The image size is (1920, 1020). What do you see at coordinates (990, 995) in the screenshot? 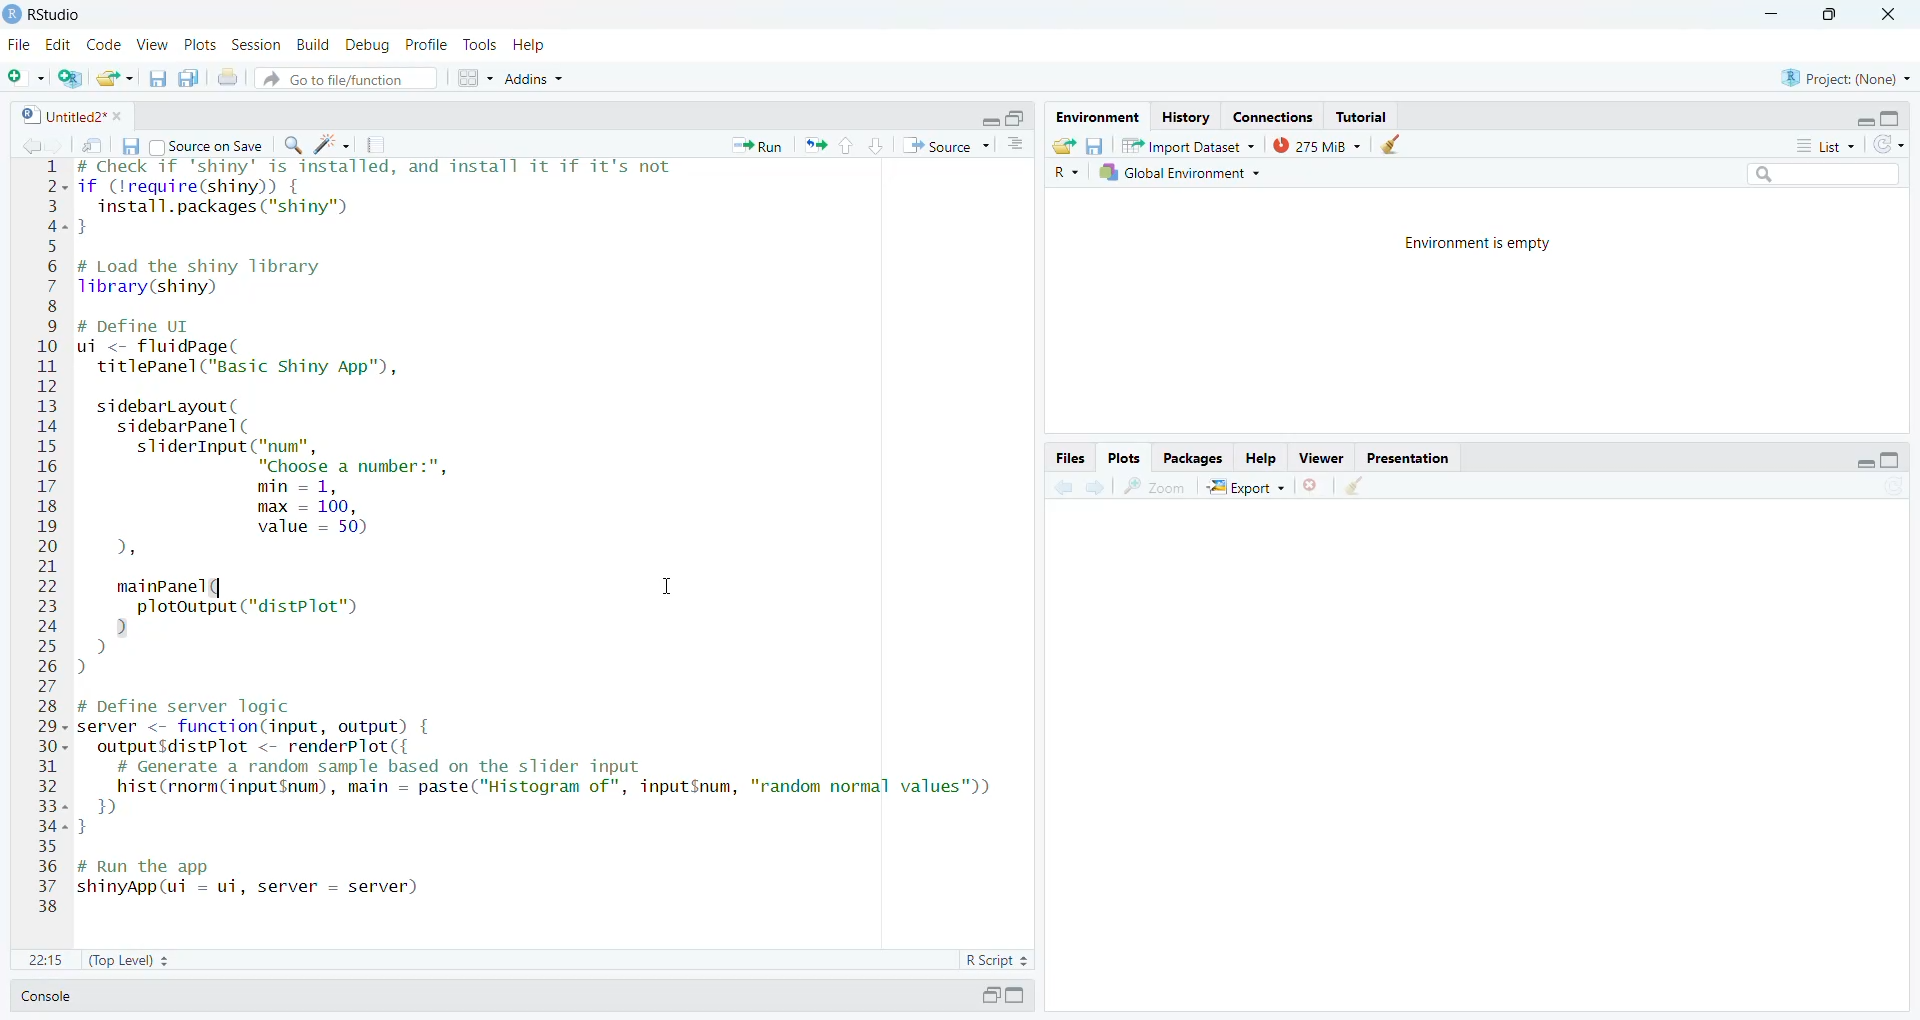
I see `resize` at bounding box center [990, 995].